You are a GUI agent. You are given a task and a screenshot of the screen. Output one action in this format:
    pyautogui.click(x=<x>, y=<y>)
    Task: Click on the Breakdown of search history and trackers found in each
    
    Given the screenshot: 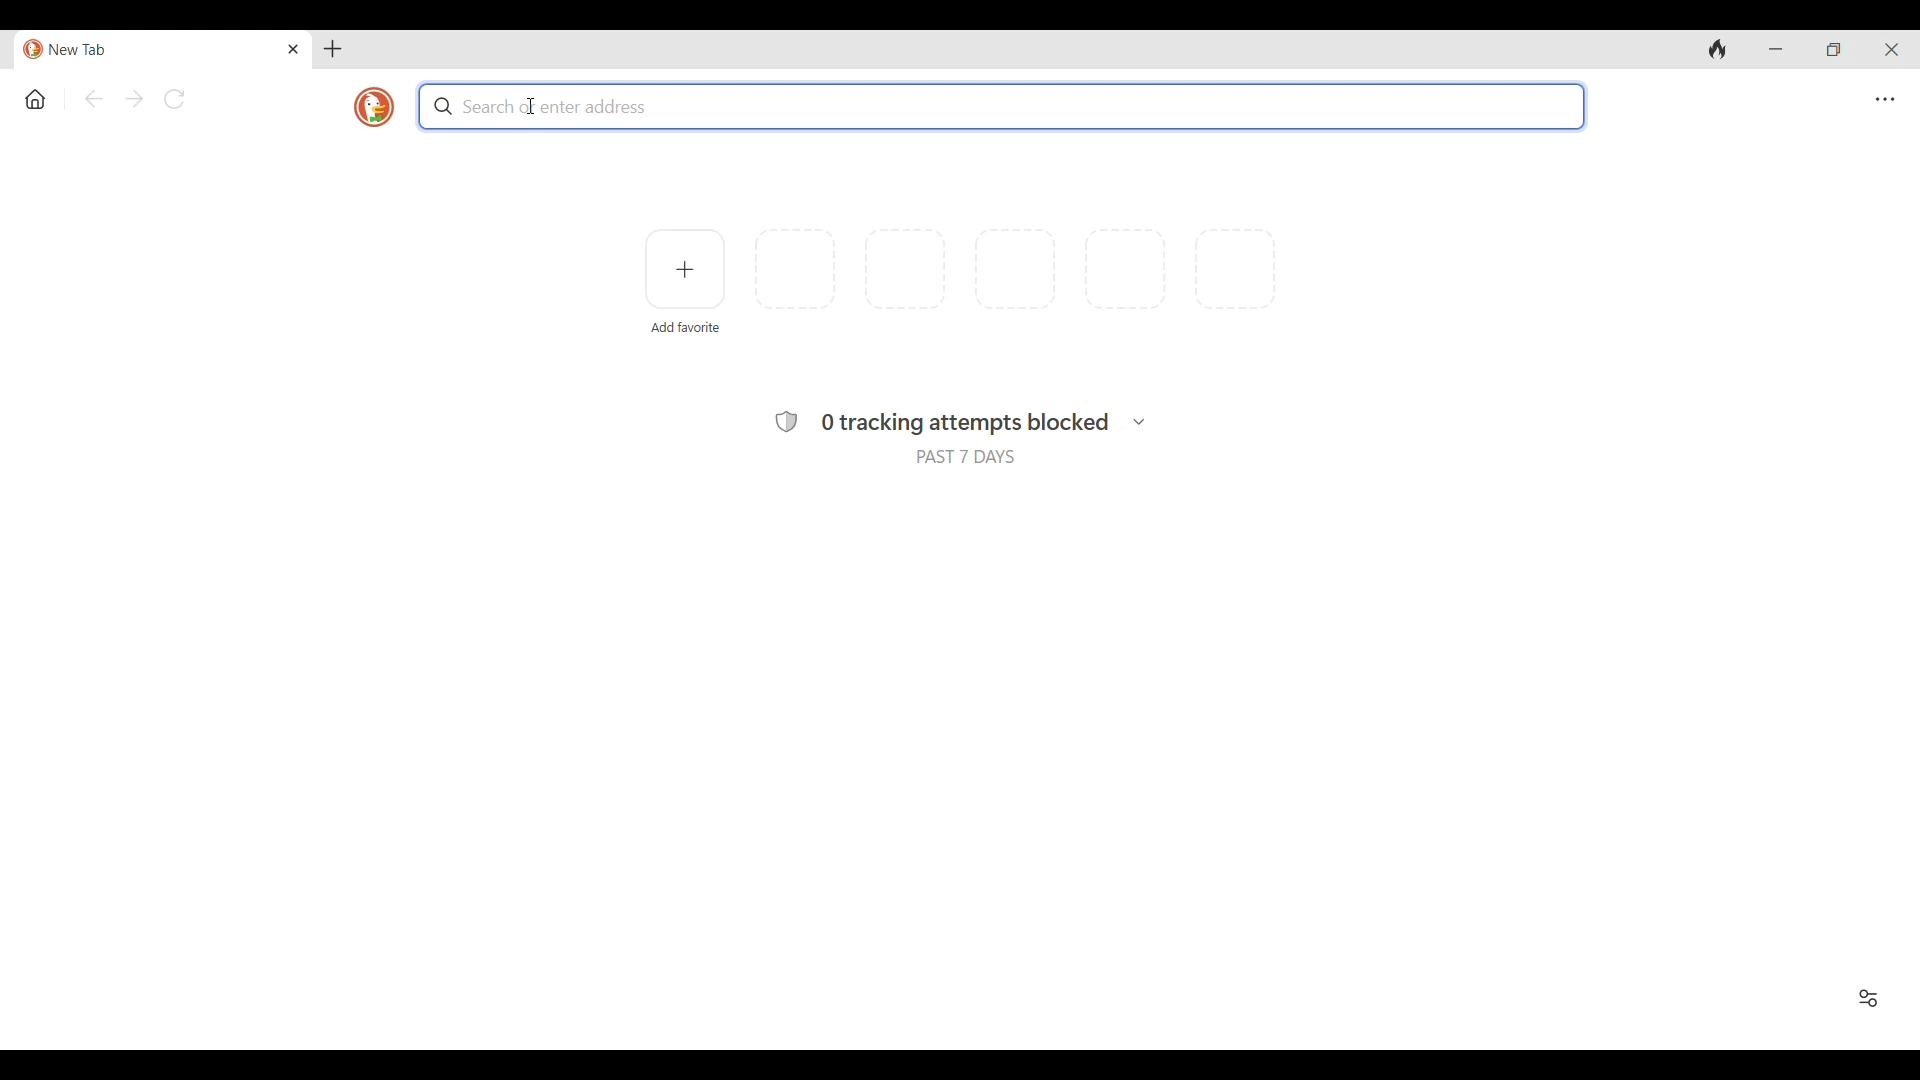 What is the action you would take?
    pyautogui.click(x=1140, y=421)
    